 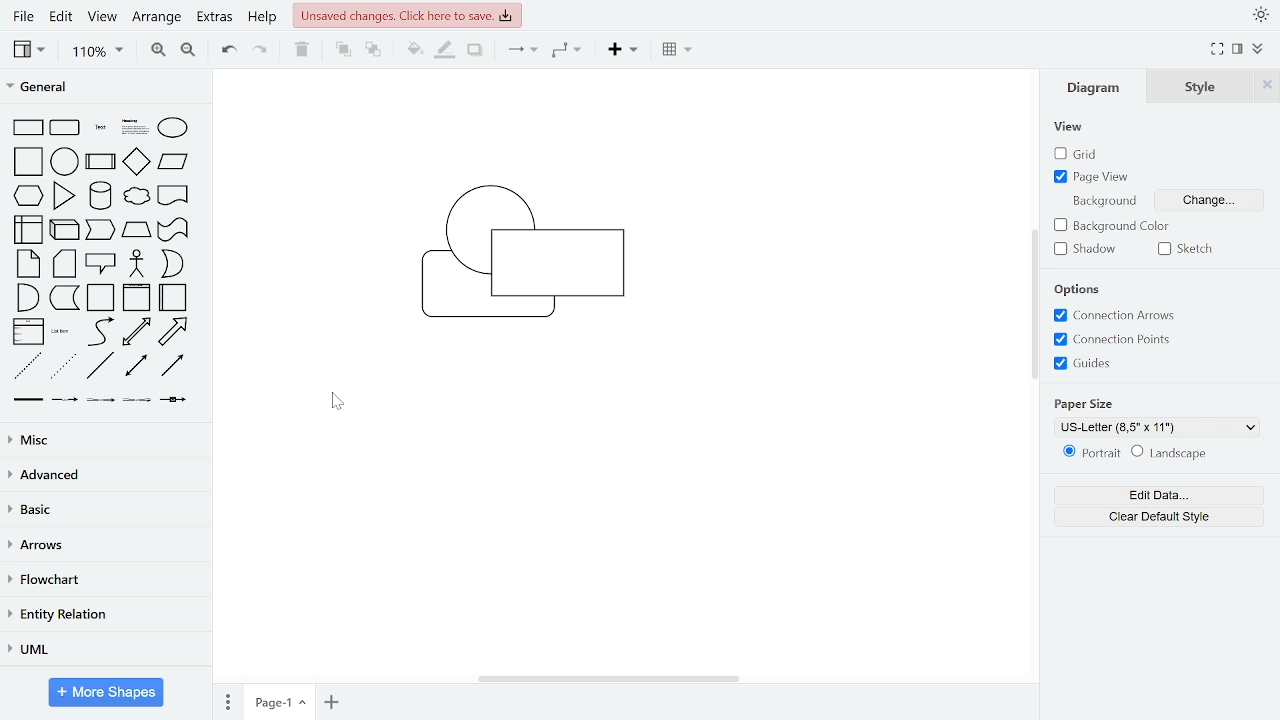 I want to click on options, so click(x=1077, y=290).